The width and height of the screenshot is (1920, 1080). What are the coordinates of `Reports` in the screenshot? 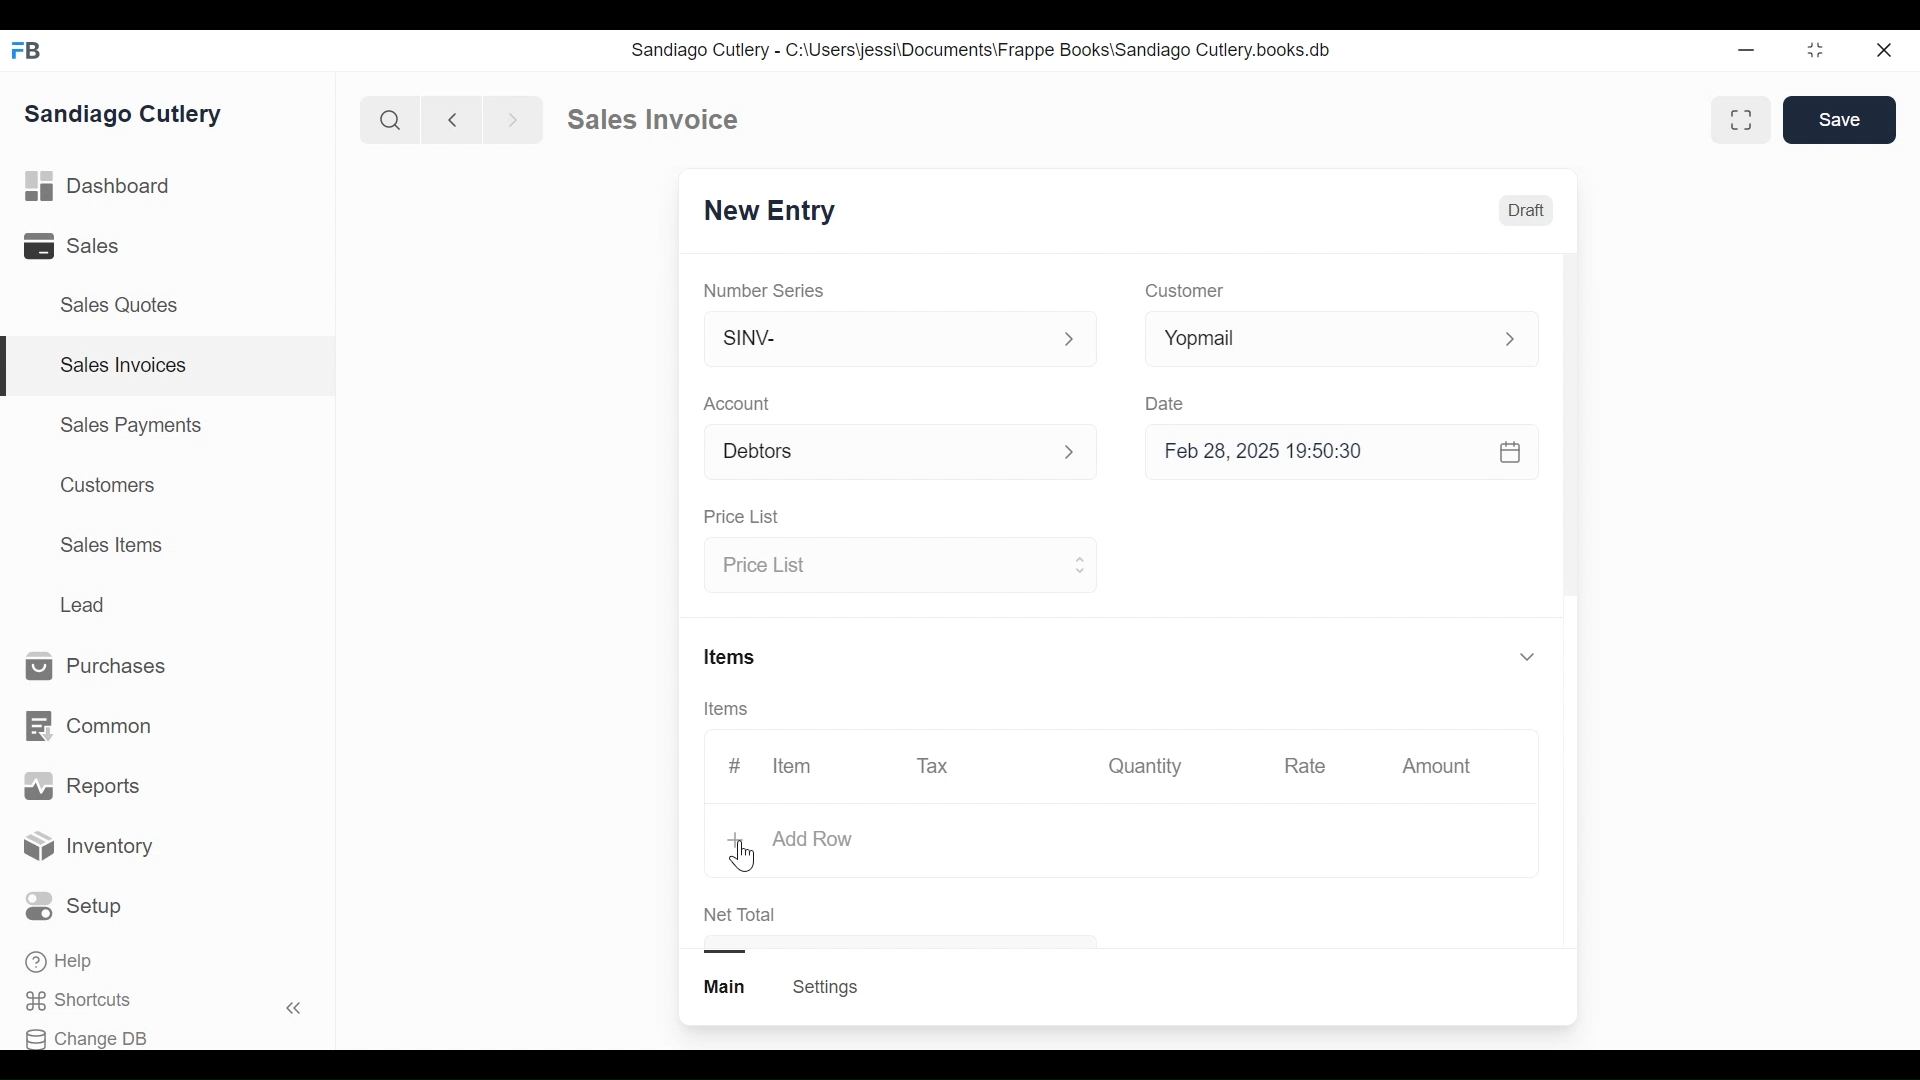 It's located at (82, 786).